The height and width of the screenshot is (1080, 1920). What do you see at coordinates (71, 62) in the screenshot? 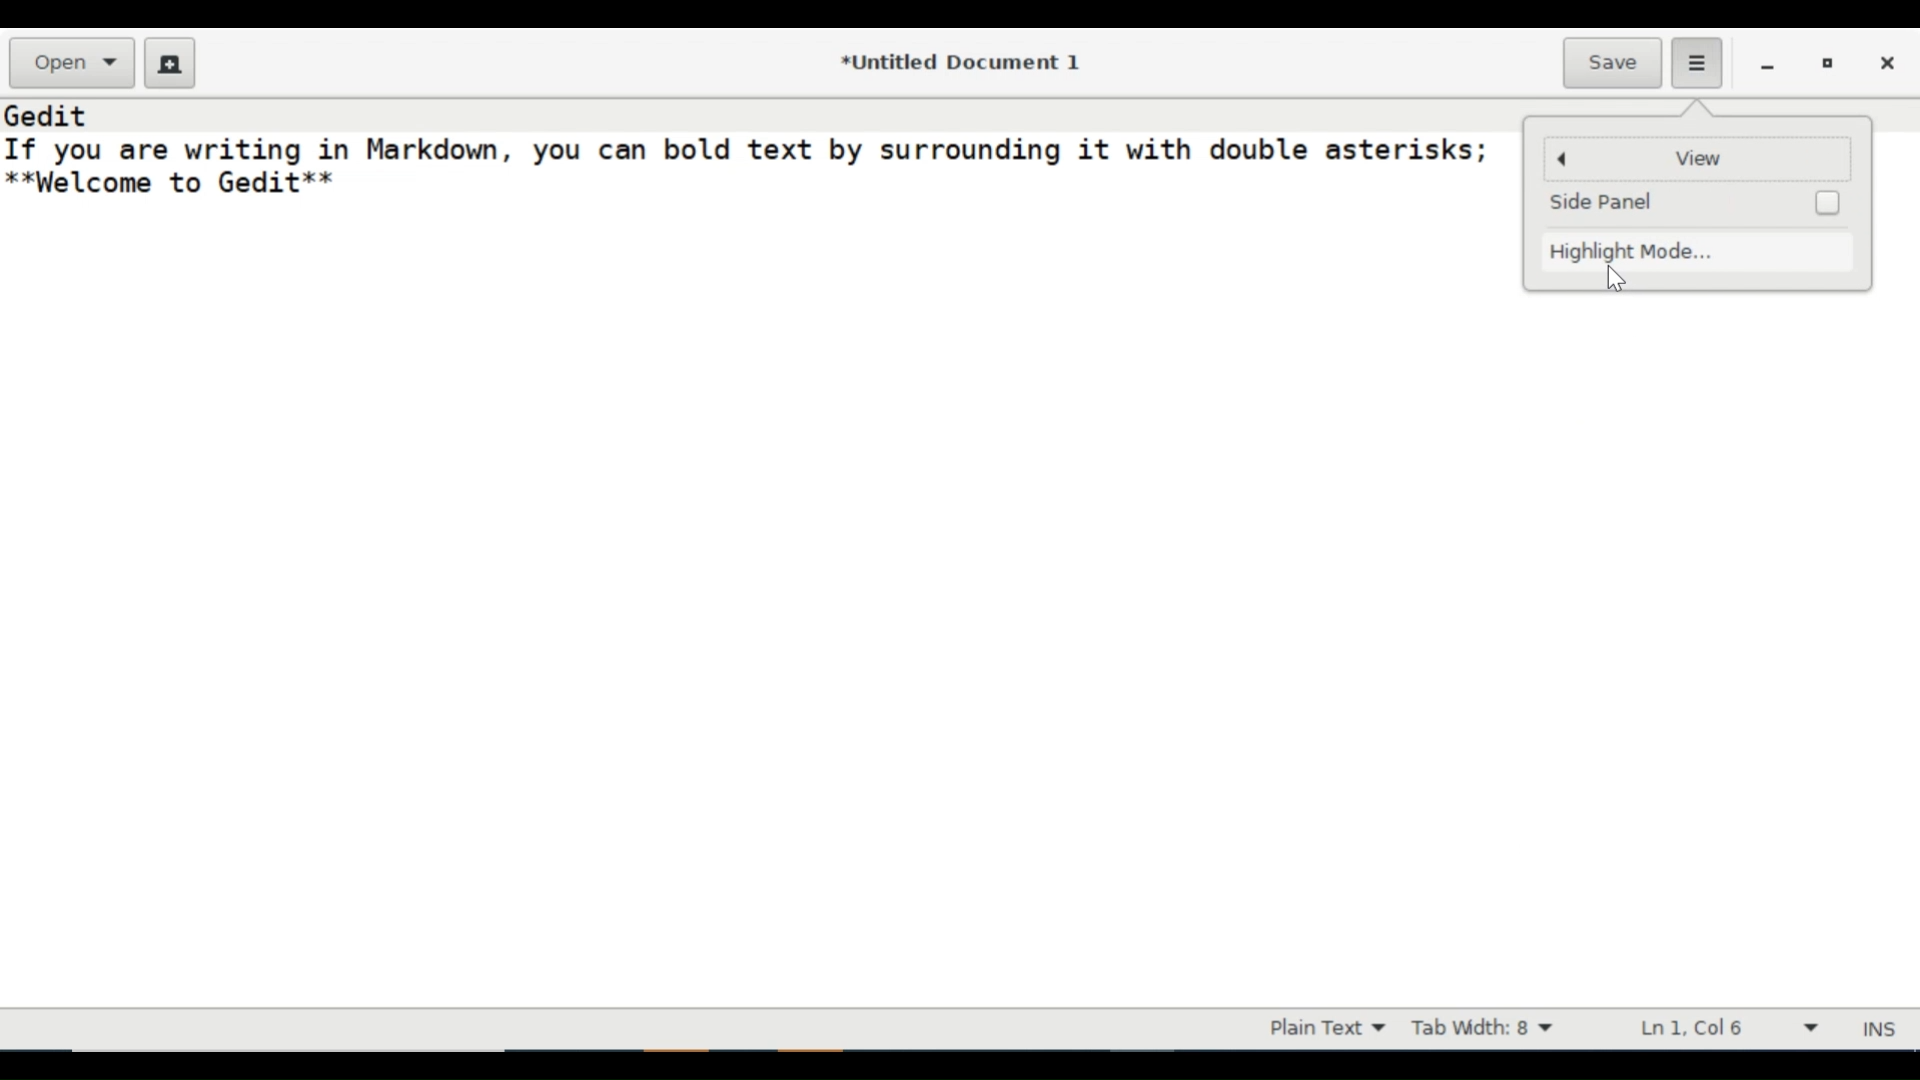
I see `Open` at bounding box center [71, 62].